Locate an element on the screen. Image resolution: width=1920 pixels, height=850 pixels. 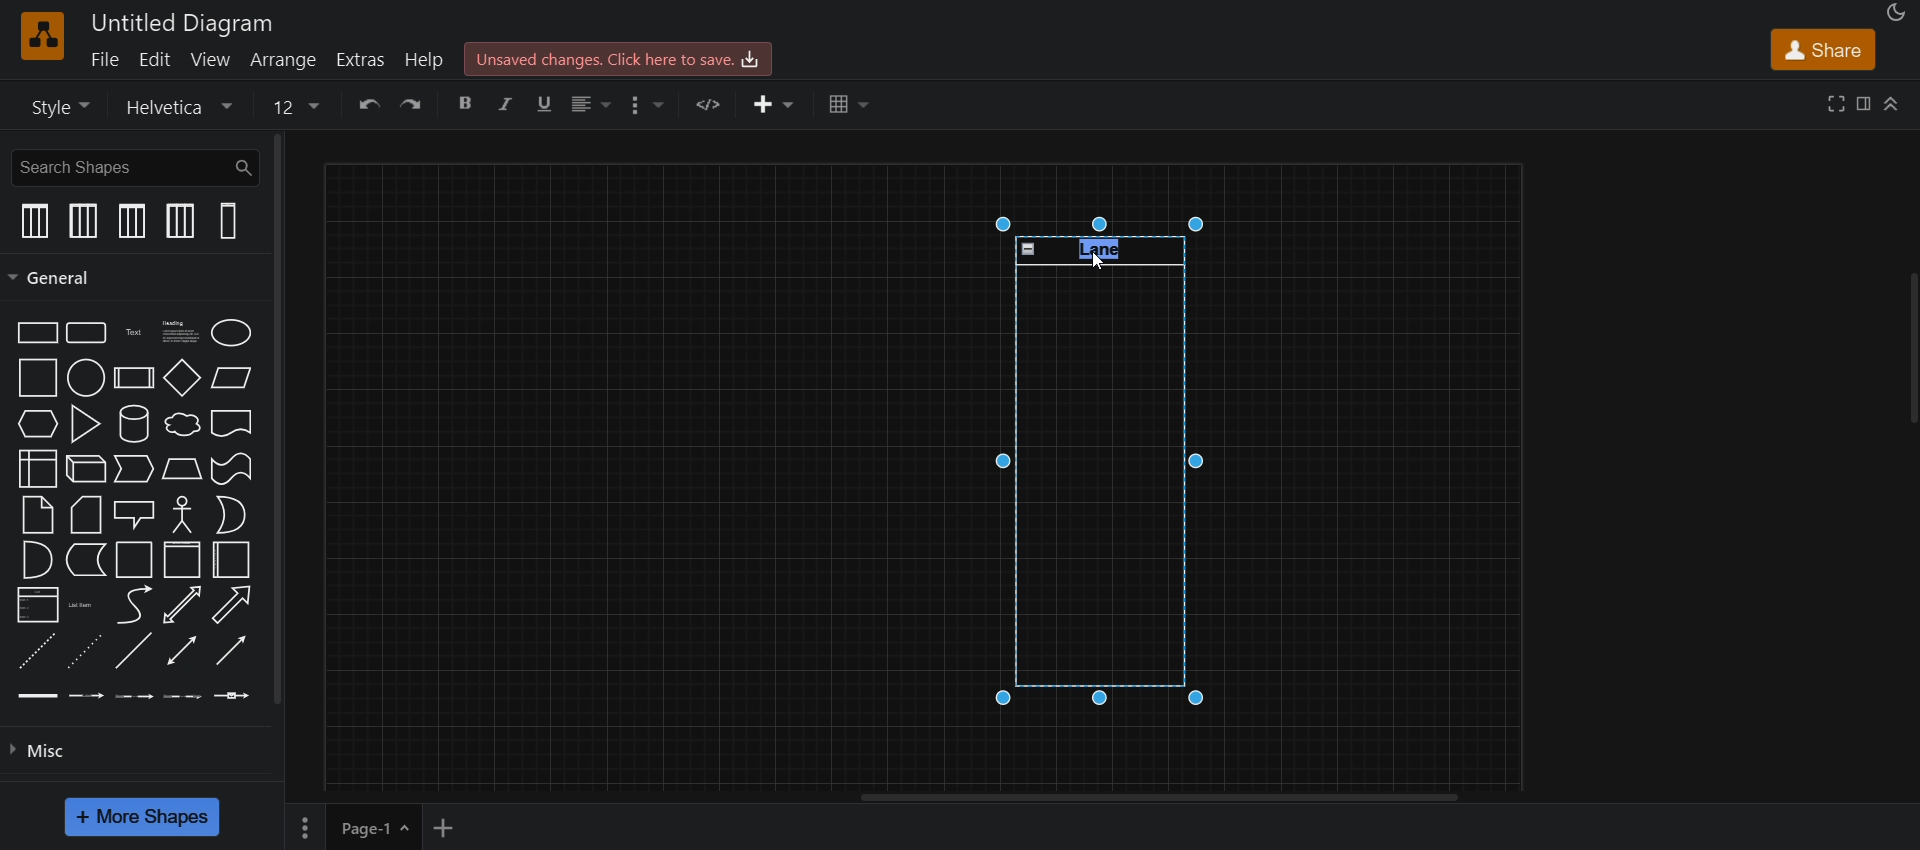
horizontal scroll bar is located at coordinates (1158, 799).